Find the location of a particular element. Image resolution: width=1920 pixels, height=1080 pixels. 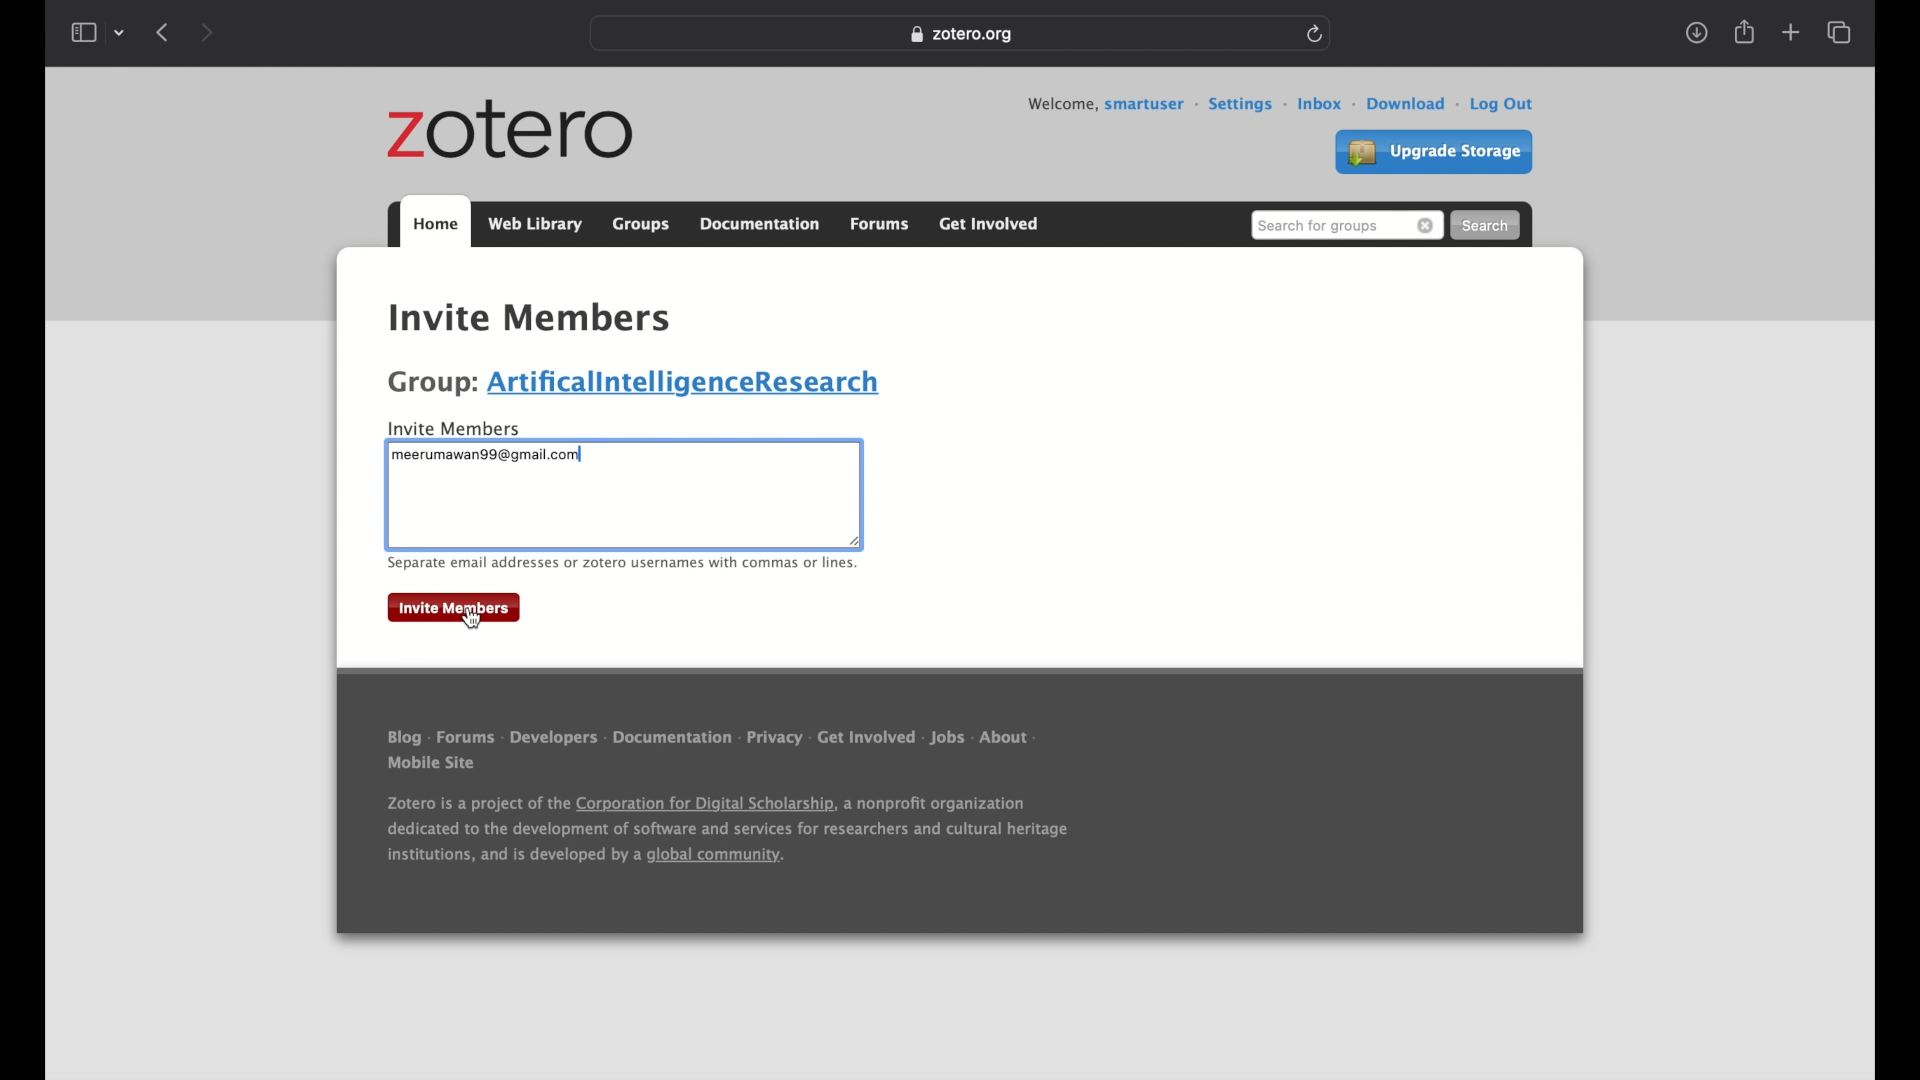

email address is located at coordinates (487, 456).